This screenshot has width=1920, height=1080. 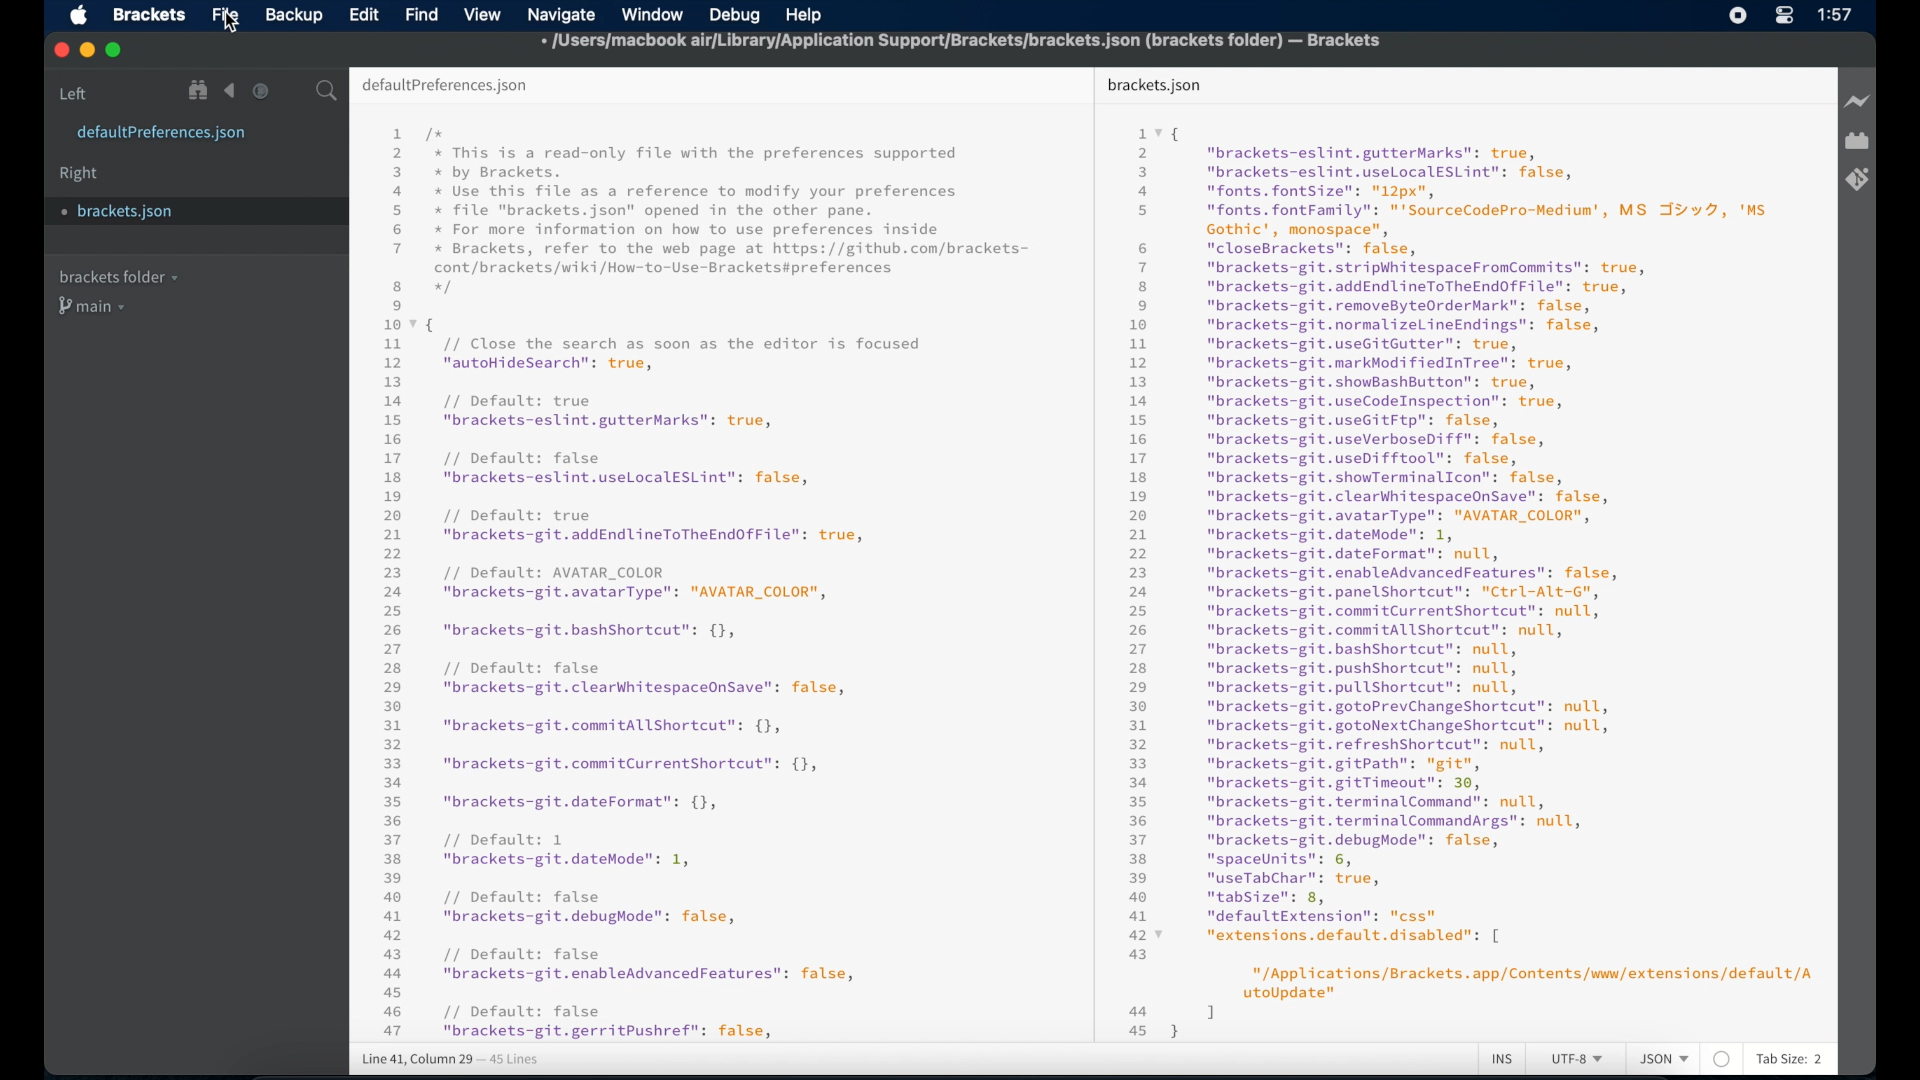 What do you see at coordinates (294, 15) in the screenshot?
I see `backup` at bounding box center [294, 15].